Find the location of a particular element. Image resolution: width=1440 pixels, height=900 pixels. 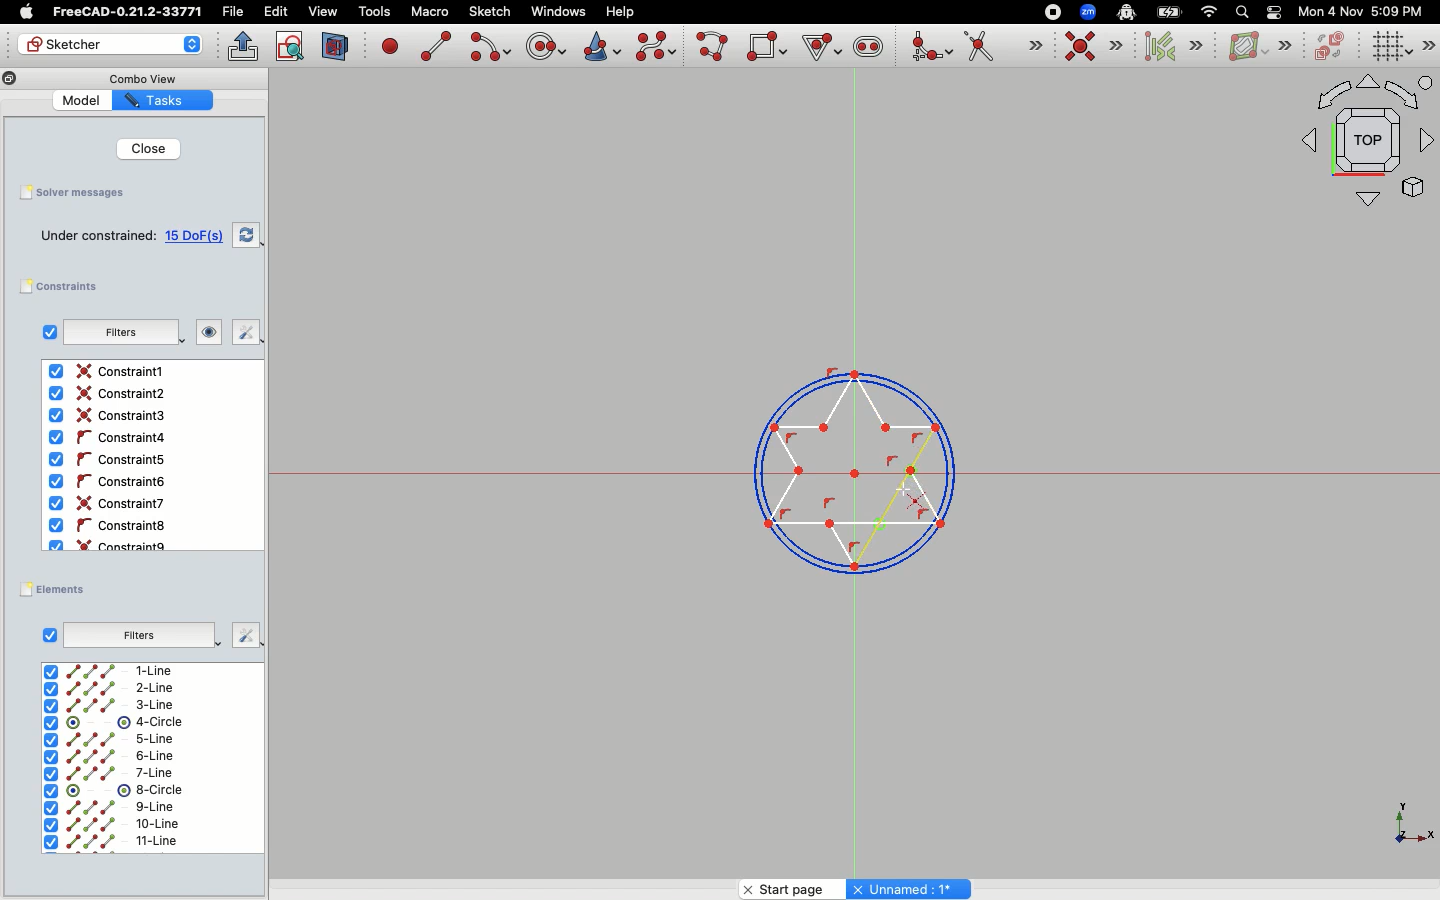

Edit is located at coordinates (276, 12).